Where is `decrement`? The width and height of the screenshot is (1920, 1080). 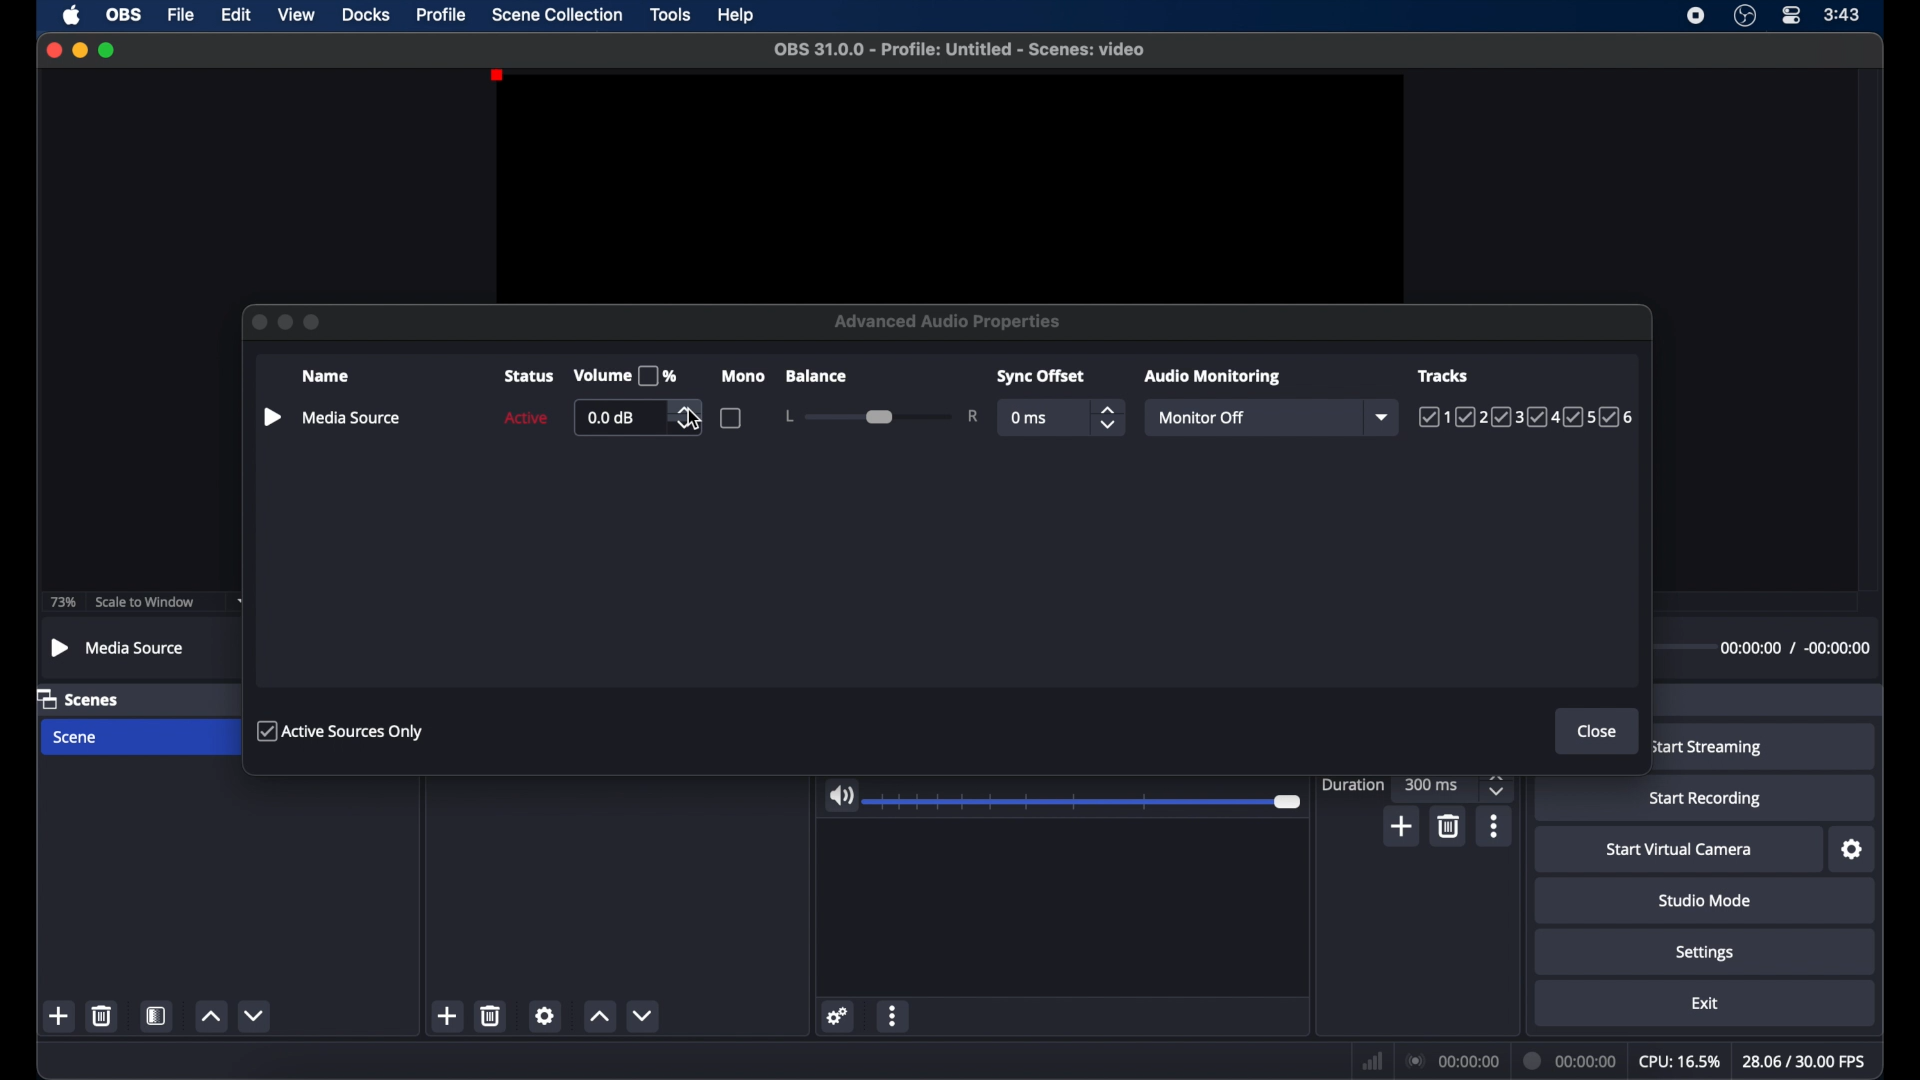 decrement is located at coordinates (642, 1015).